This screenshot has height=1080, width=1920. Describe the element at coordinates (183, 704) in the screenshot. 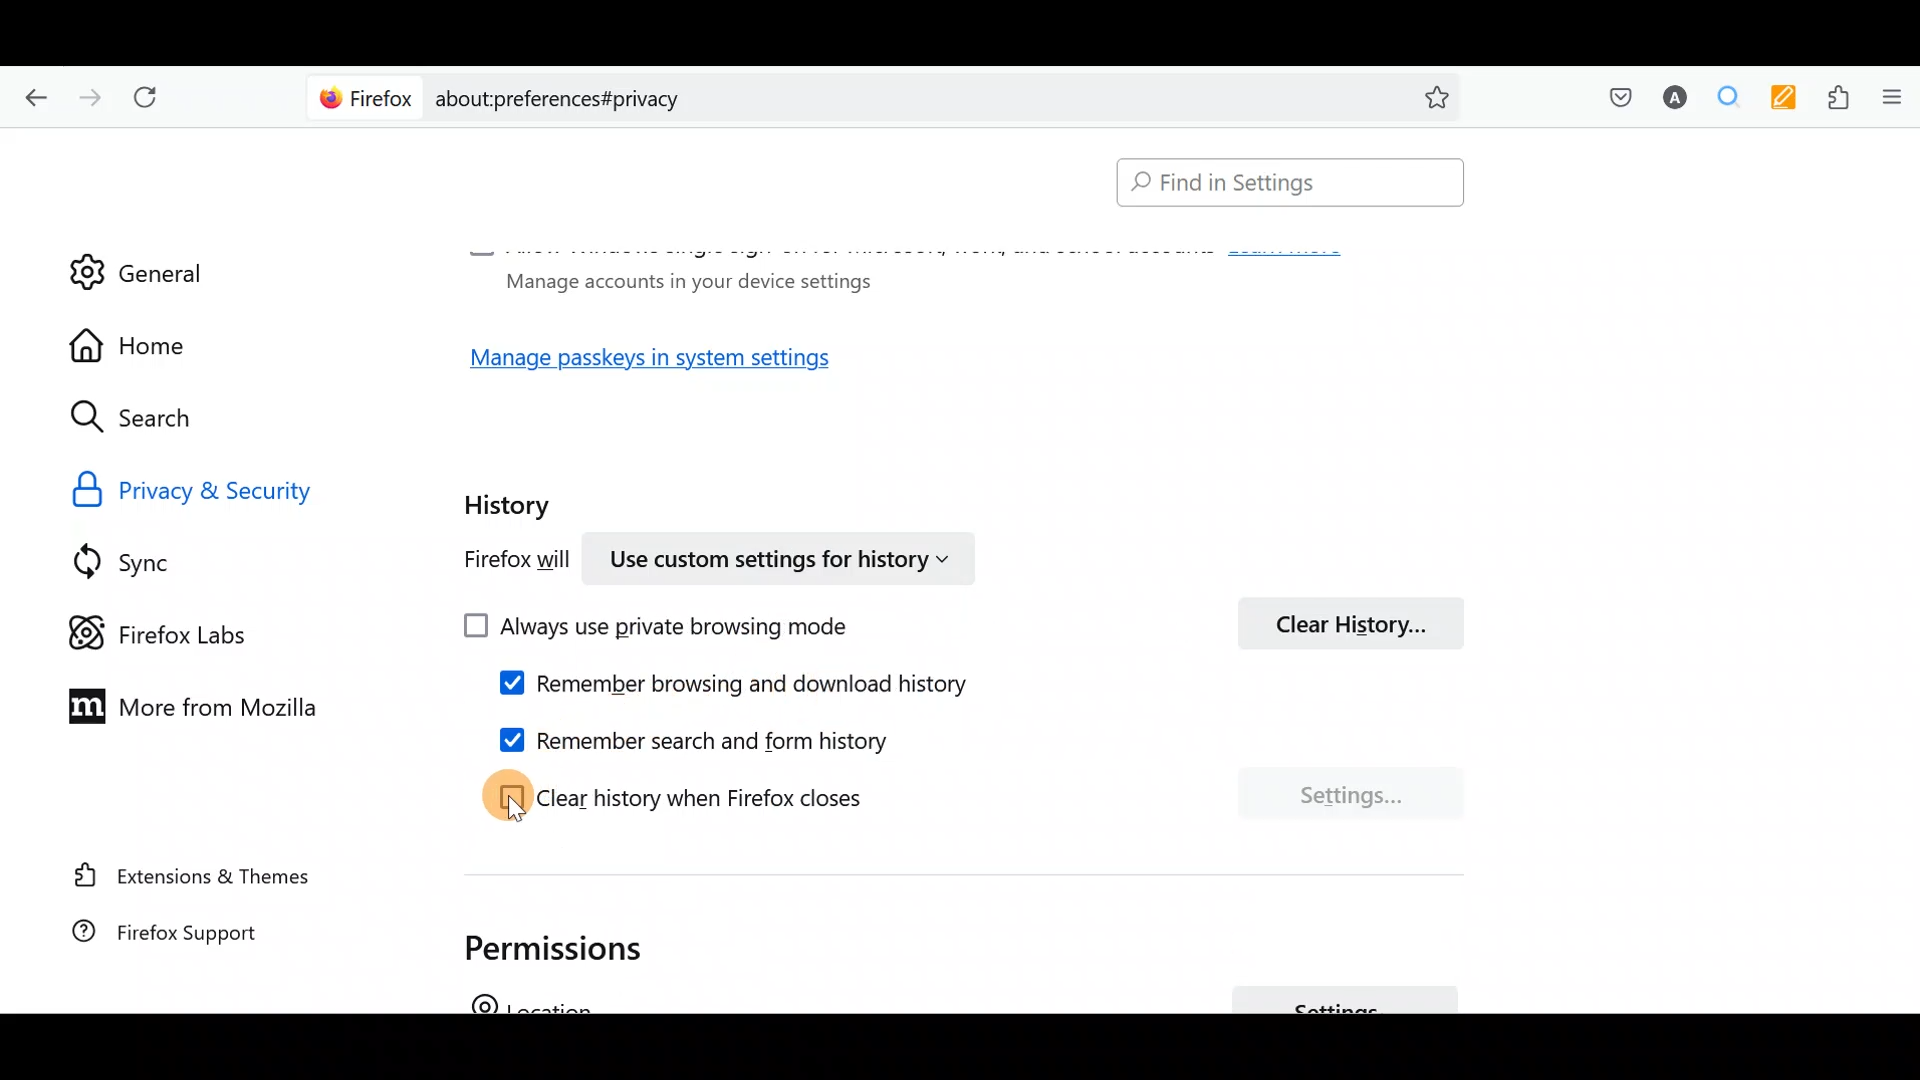

I see `More from Mozilla` at that location.